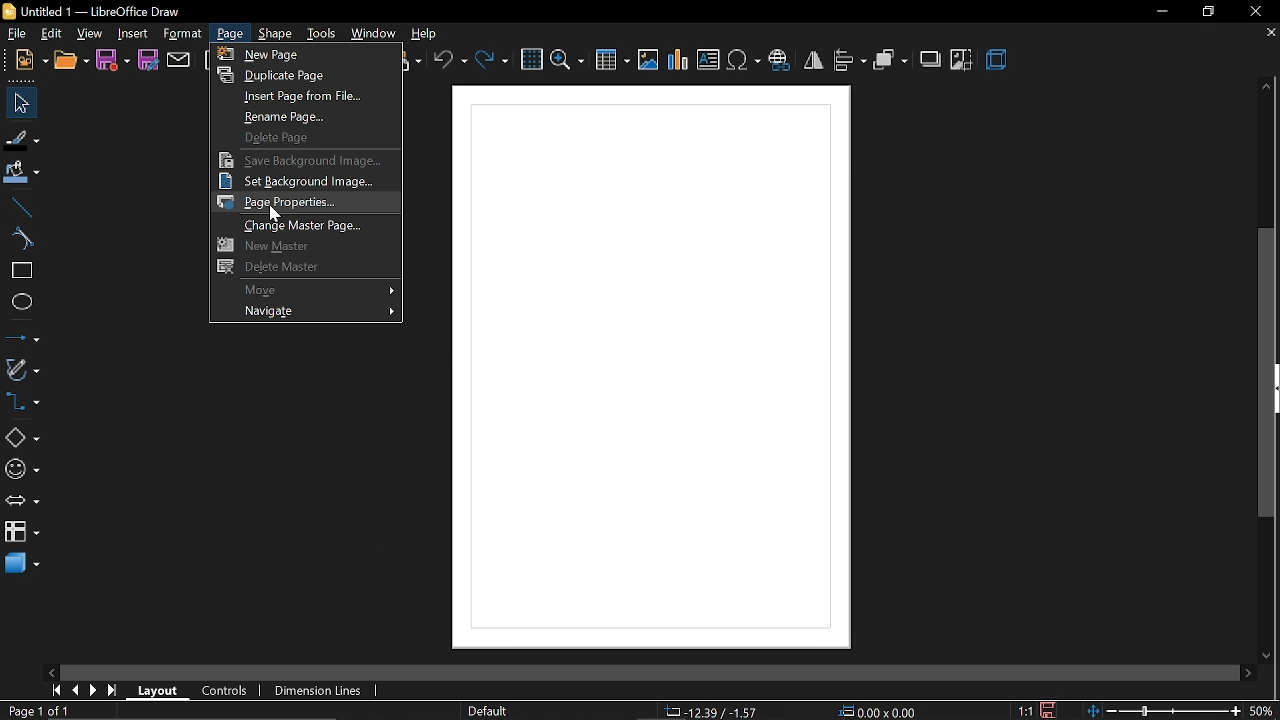 This screenshot has height=720, width=1280. What do you see at coordinates (316, 690) in the screenshot?
I see `dimension lines` at bounding box center [316, 690].